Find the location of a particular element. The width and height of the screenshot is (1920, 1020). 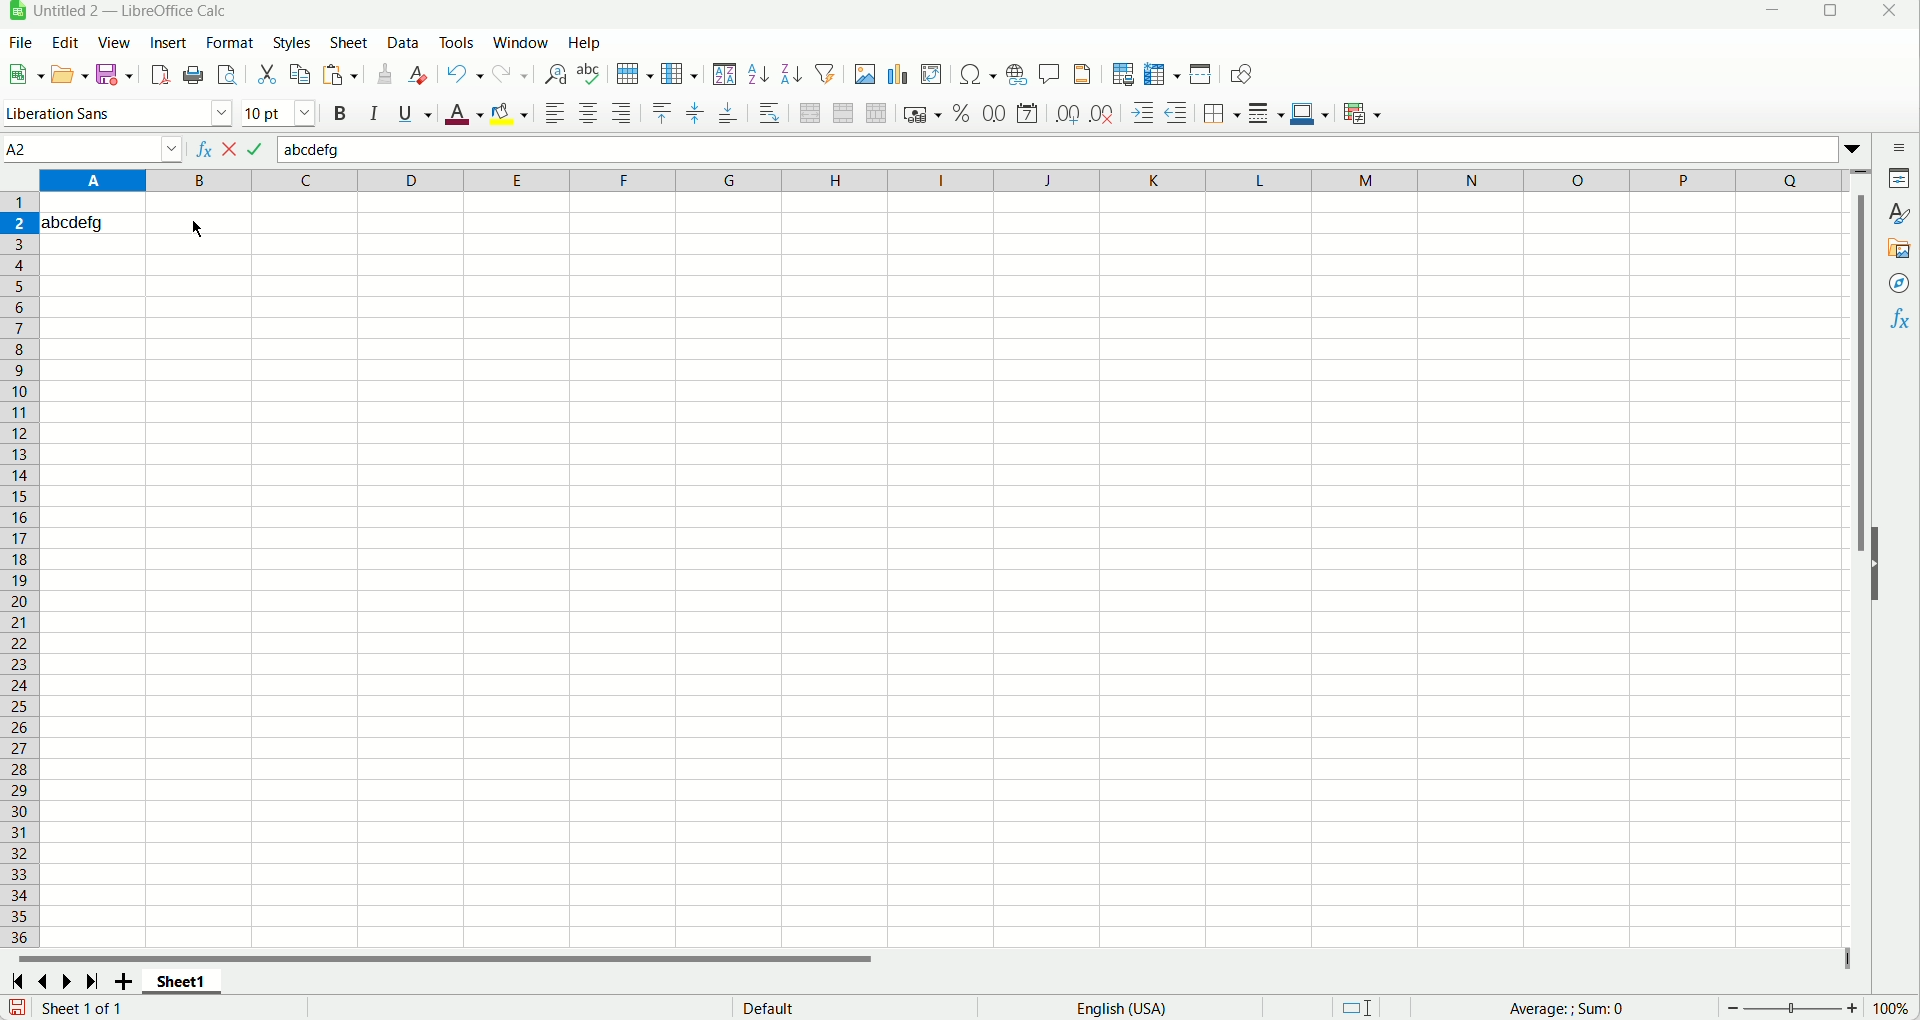

sort ascending is located at coordinates (757, 75).